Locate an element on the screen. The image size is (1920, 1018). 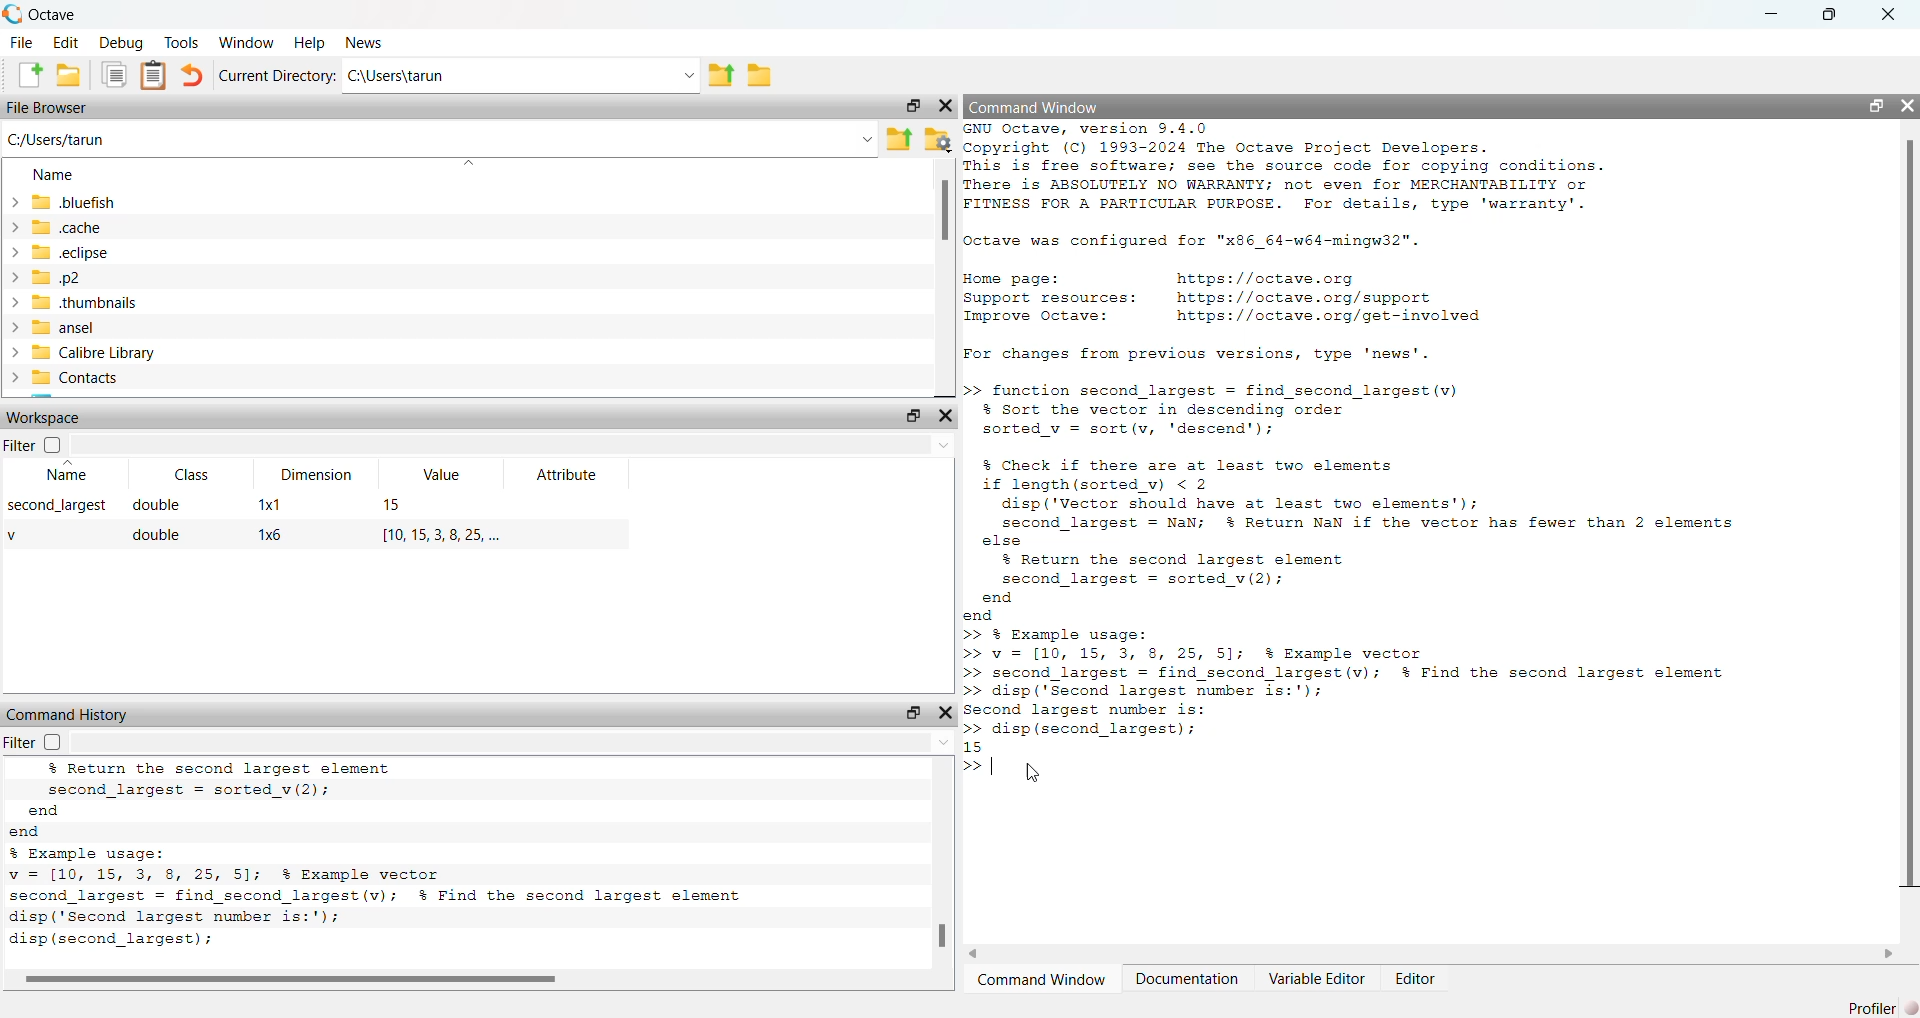
command window is located at coordinates (1042, 105).